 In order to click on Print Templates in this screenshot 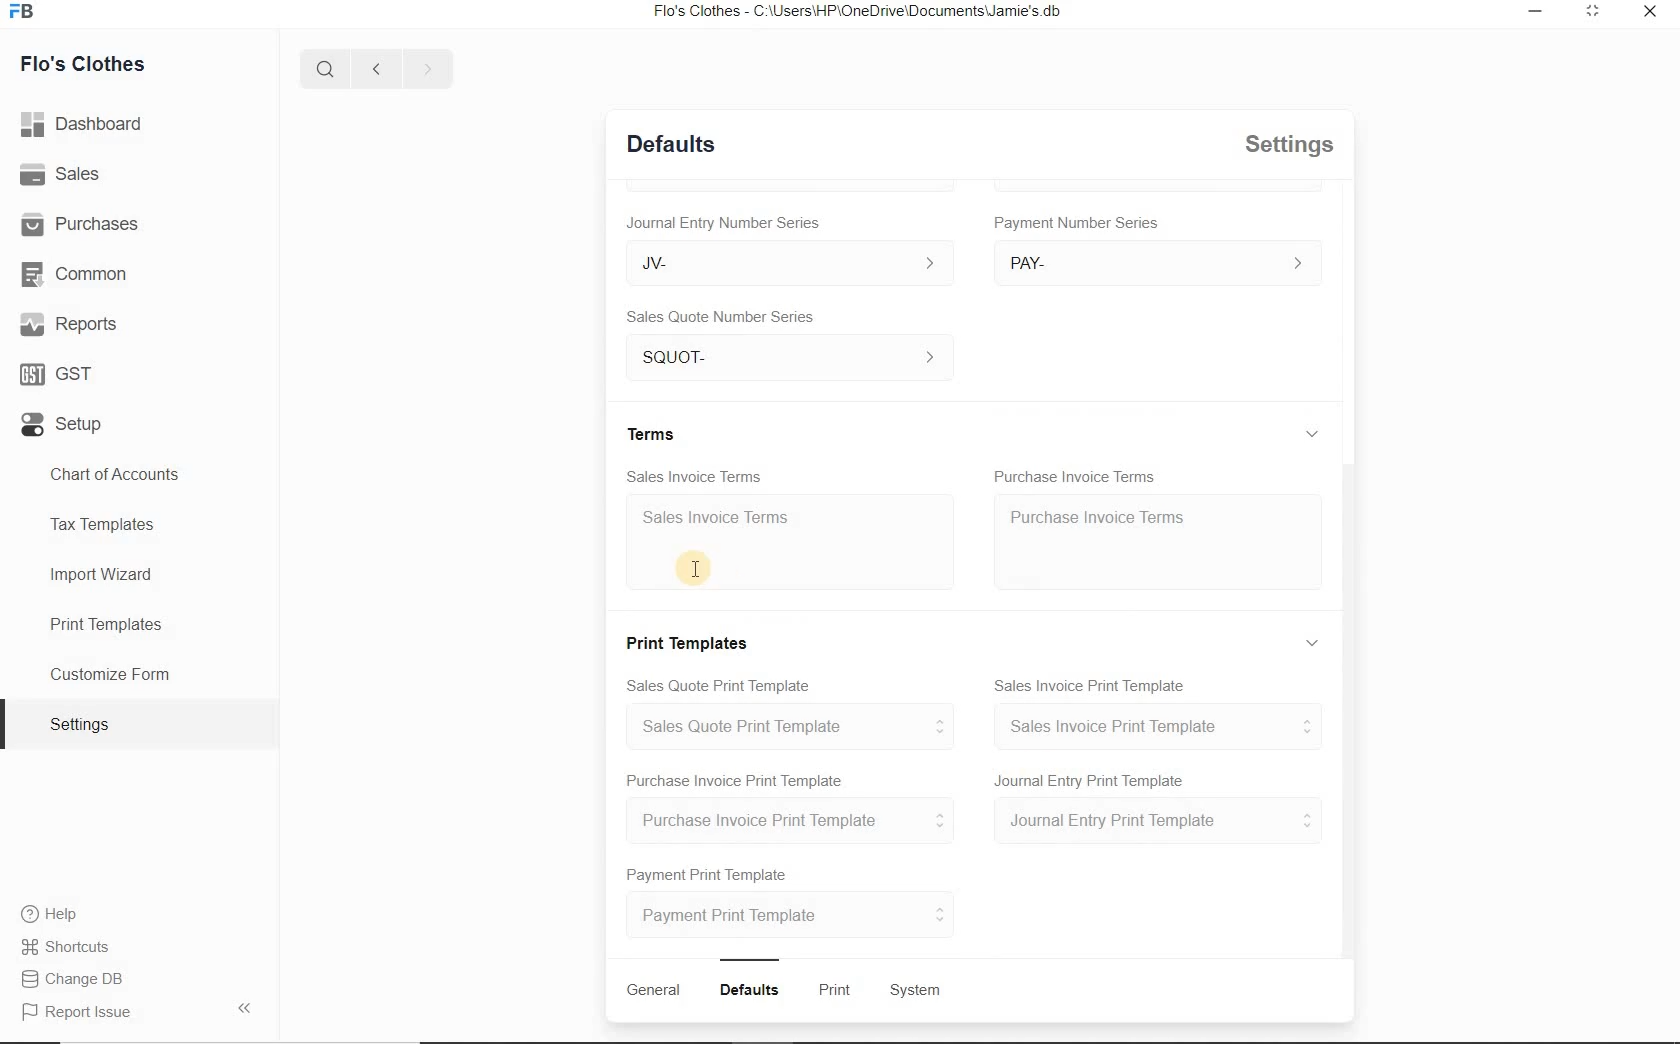, I will do `click(139, 623)`.